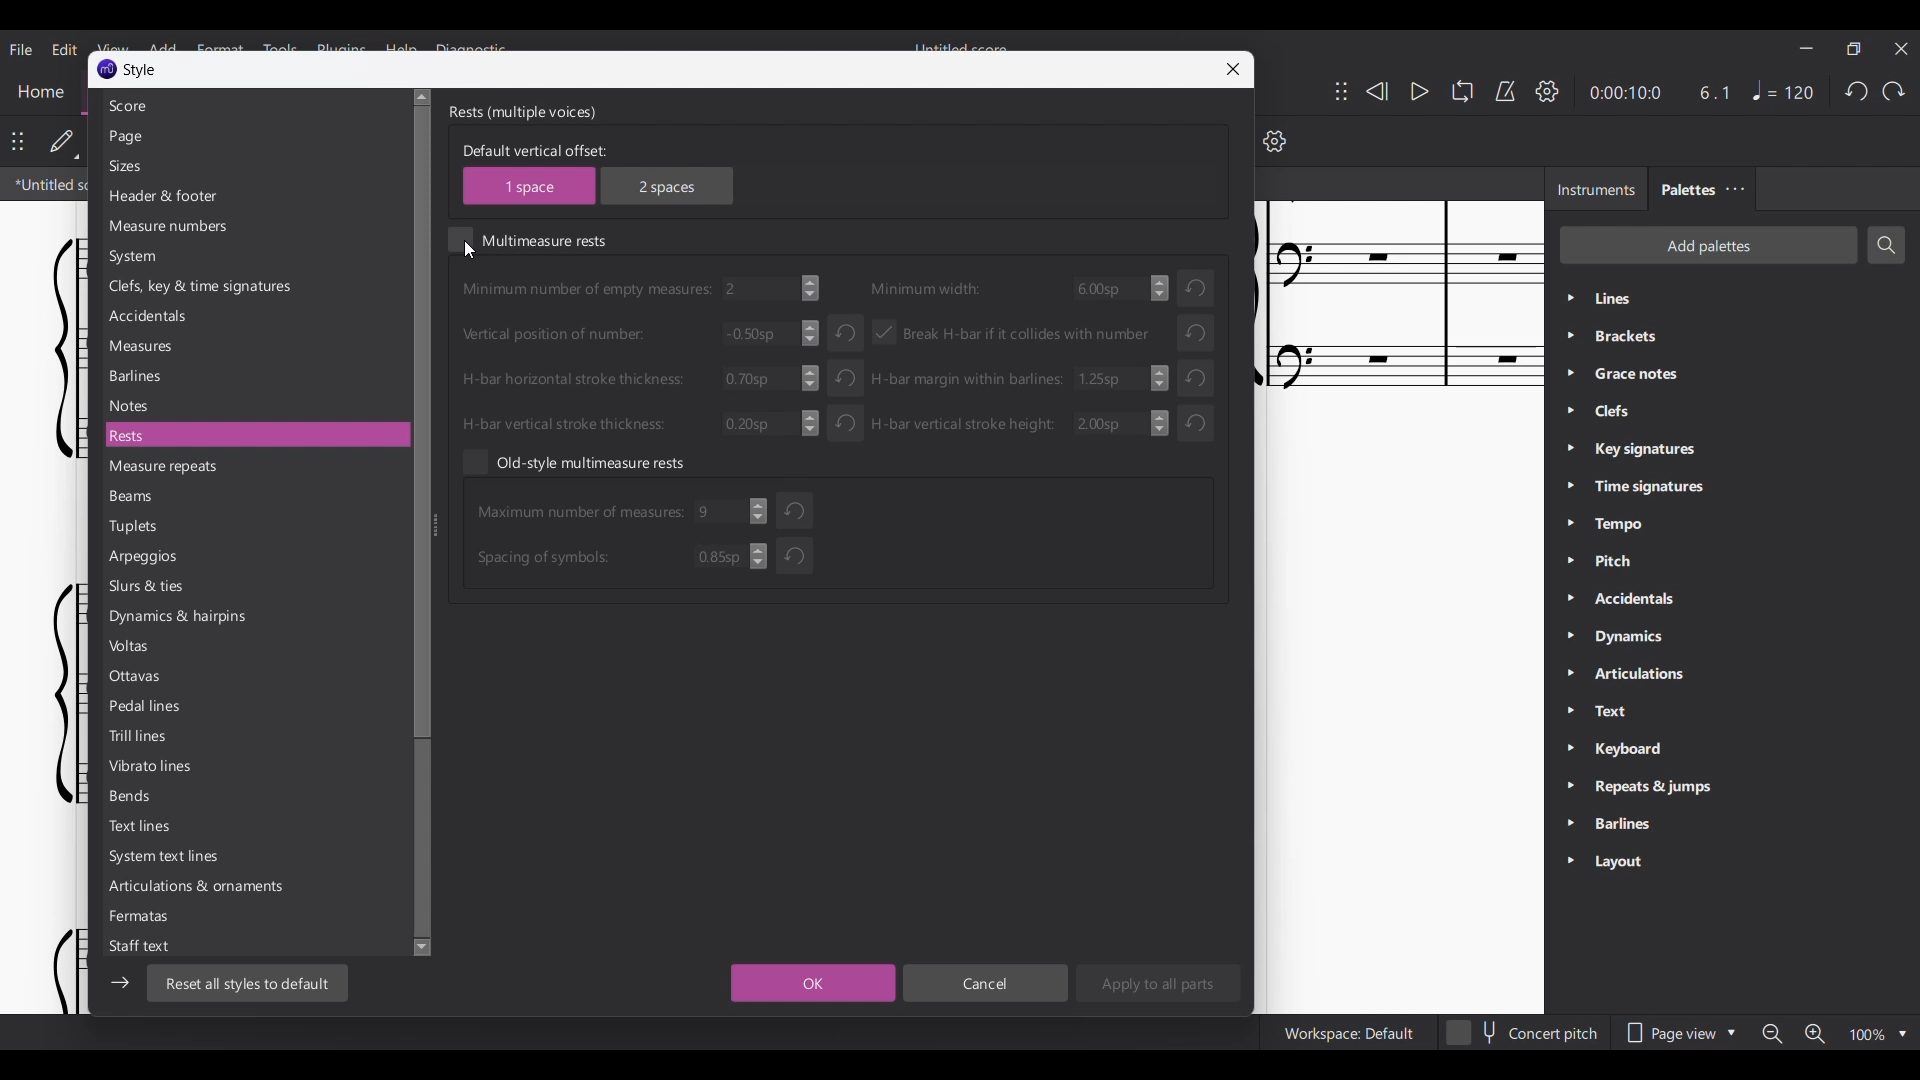 Image resolution: width=1920 pixels, height=1080 pixels. I want to click on Barlines, so click(254, 376).